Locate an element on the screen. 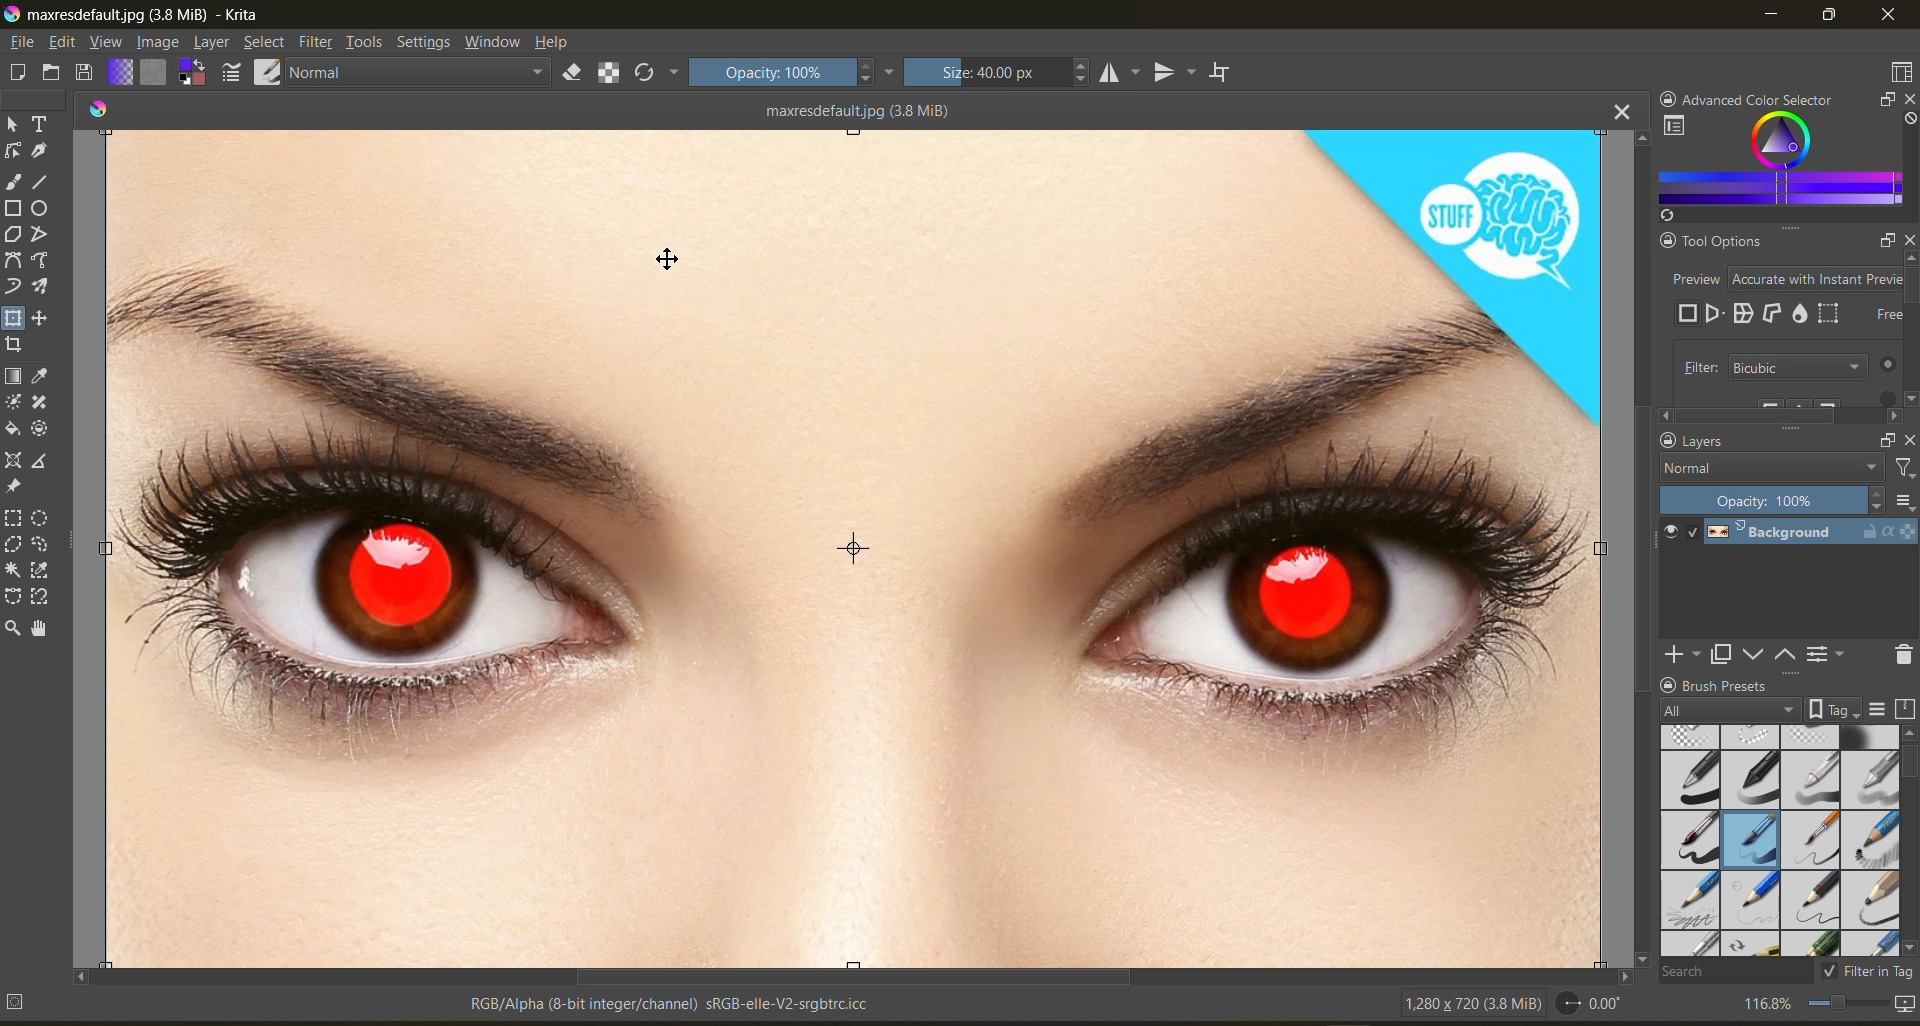 This screenshot has width=1920, height=1026. normal is located at coordinates (1771, 468).